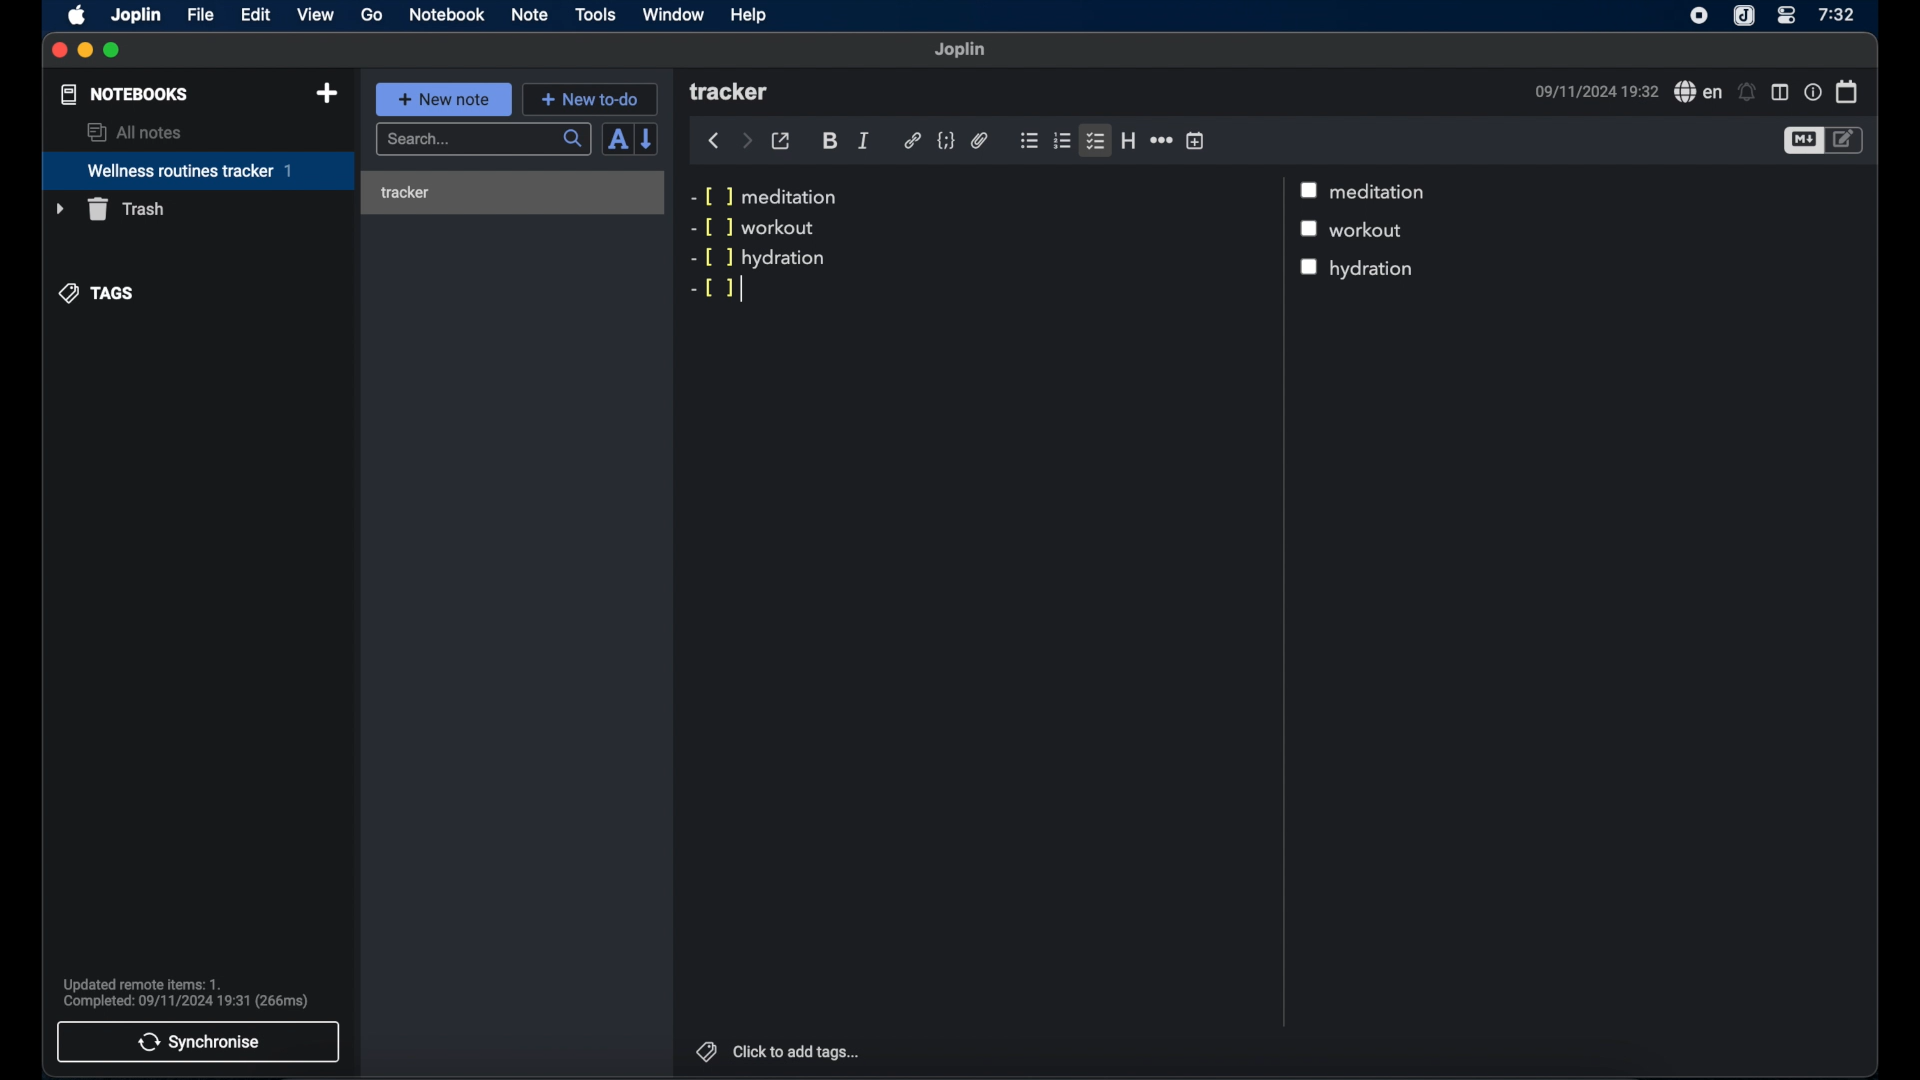 The height and width of the screenshot is (1080, 1920). Describe the element at coordinates (945, 141) in the screenshot. I see `code` at that location.